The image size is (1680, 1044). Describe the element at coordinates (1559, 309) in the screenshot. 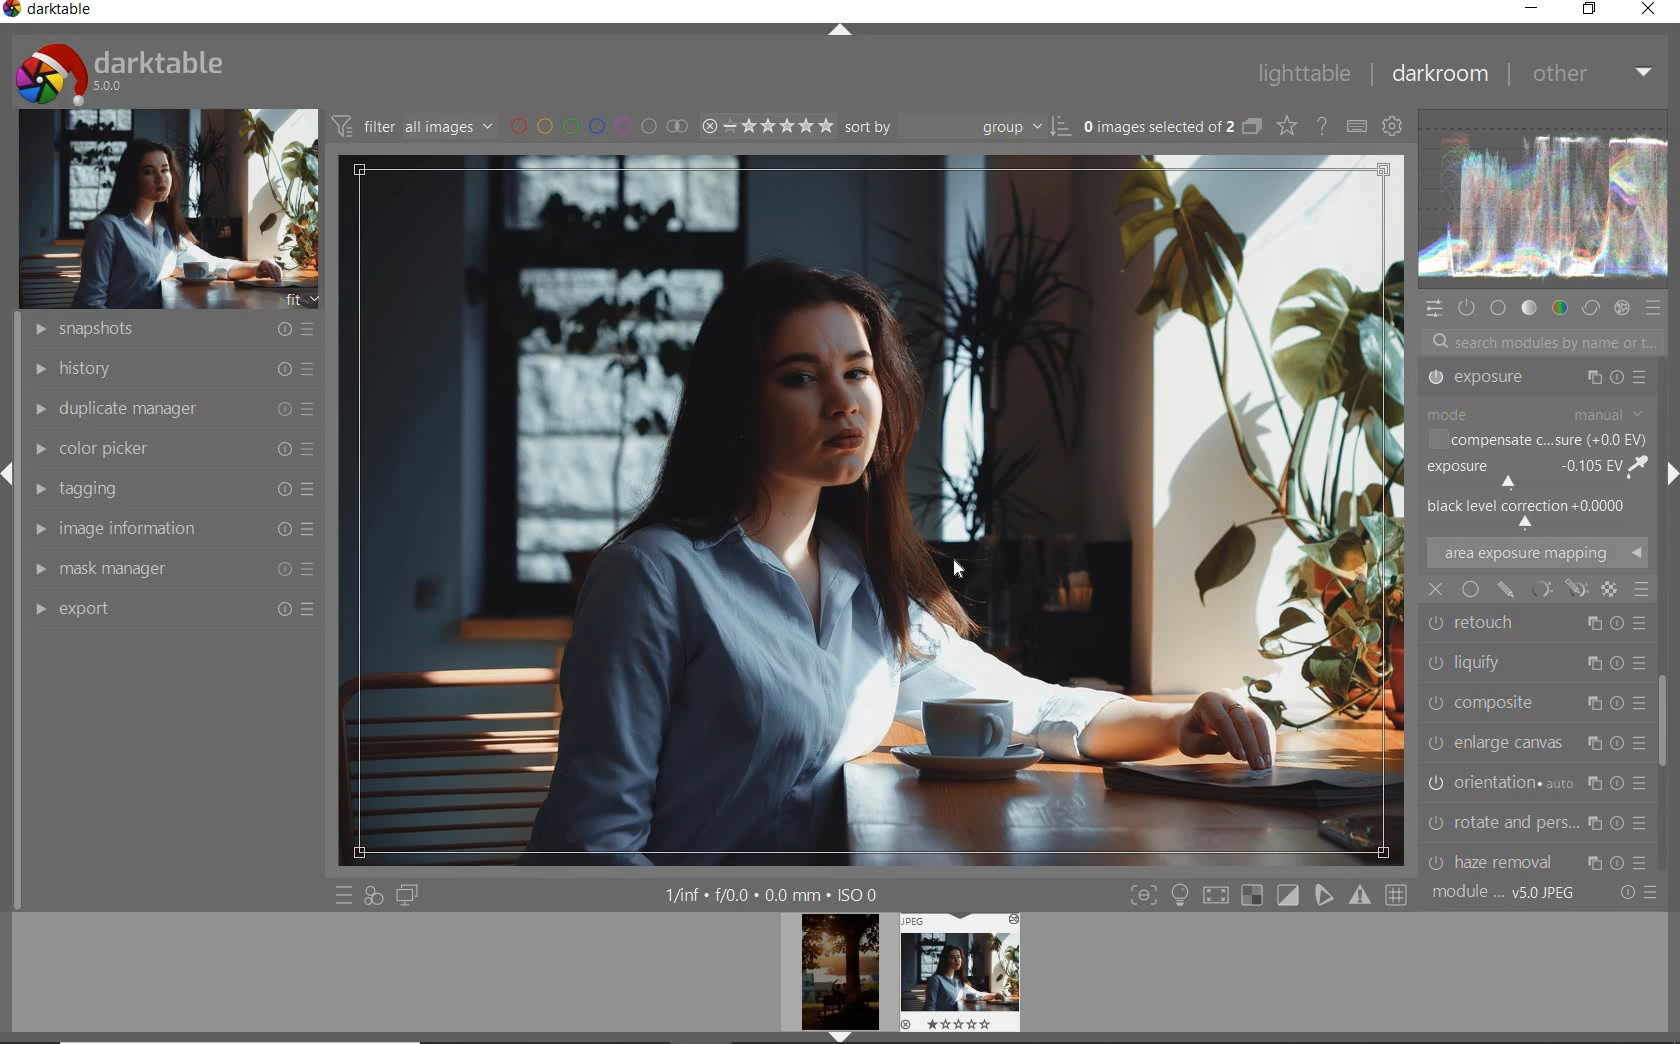

I see `COLOR` at that location.